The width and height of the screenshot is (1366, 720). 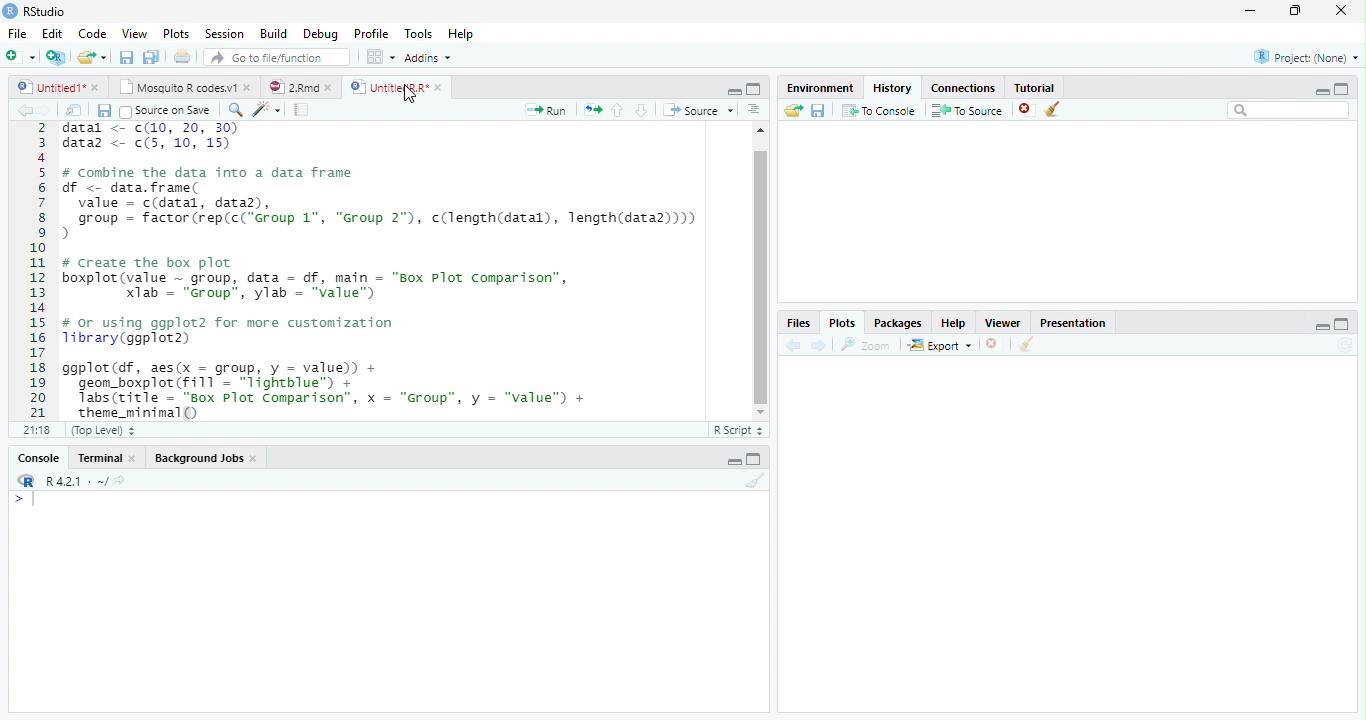 What do you see at coordinates (95, 87) in the screenshot?
I see `close` at bounding box center [95, 87].